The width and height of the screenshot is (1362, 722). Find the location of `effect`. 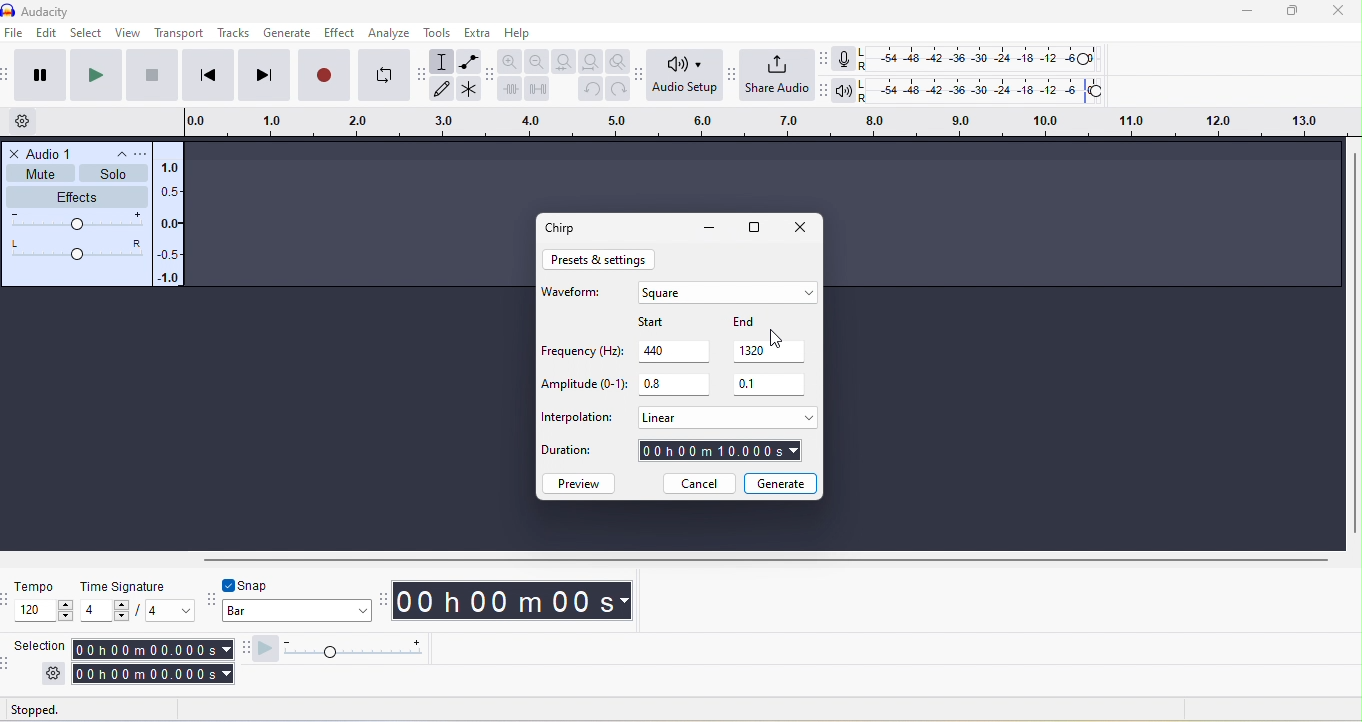

effect is located at coordinates (342, 32).